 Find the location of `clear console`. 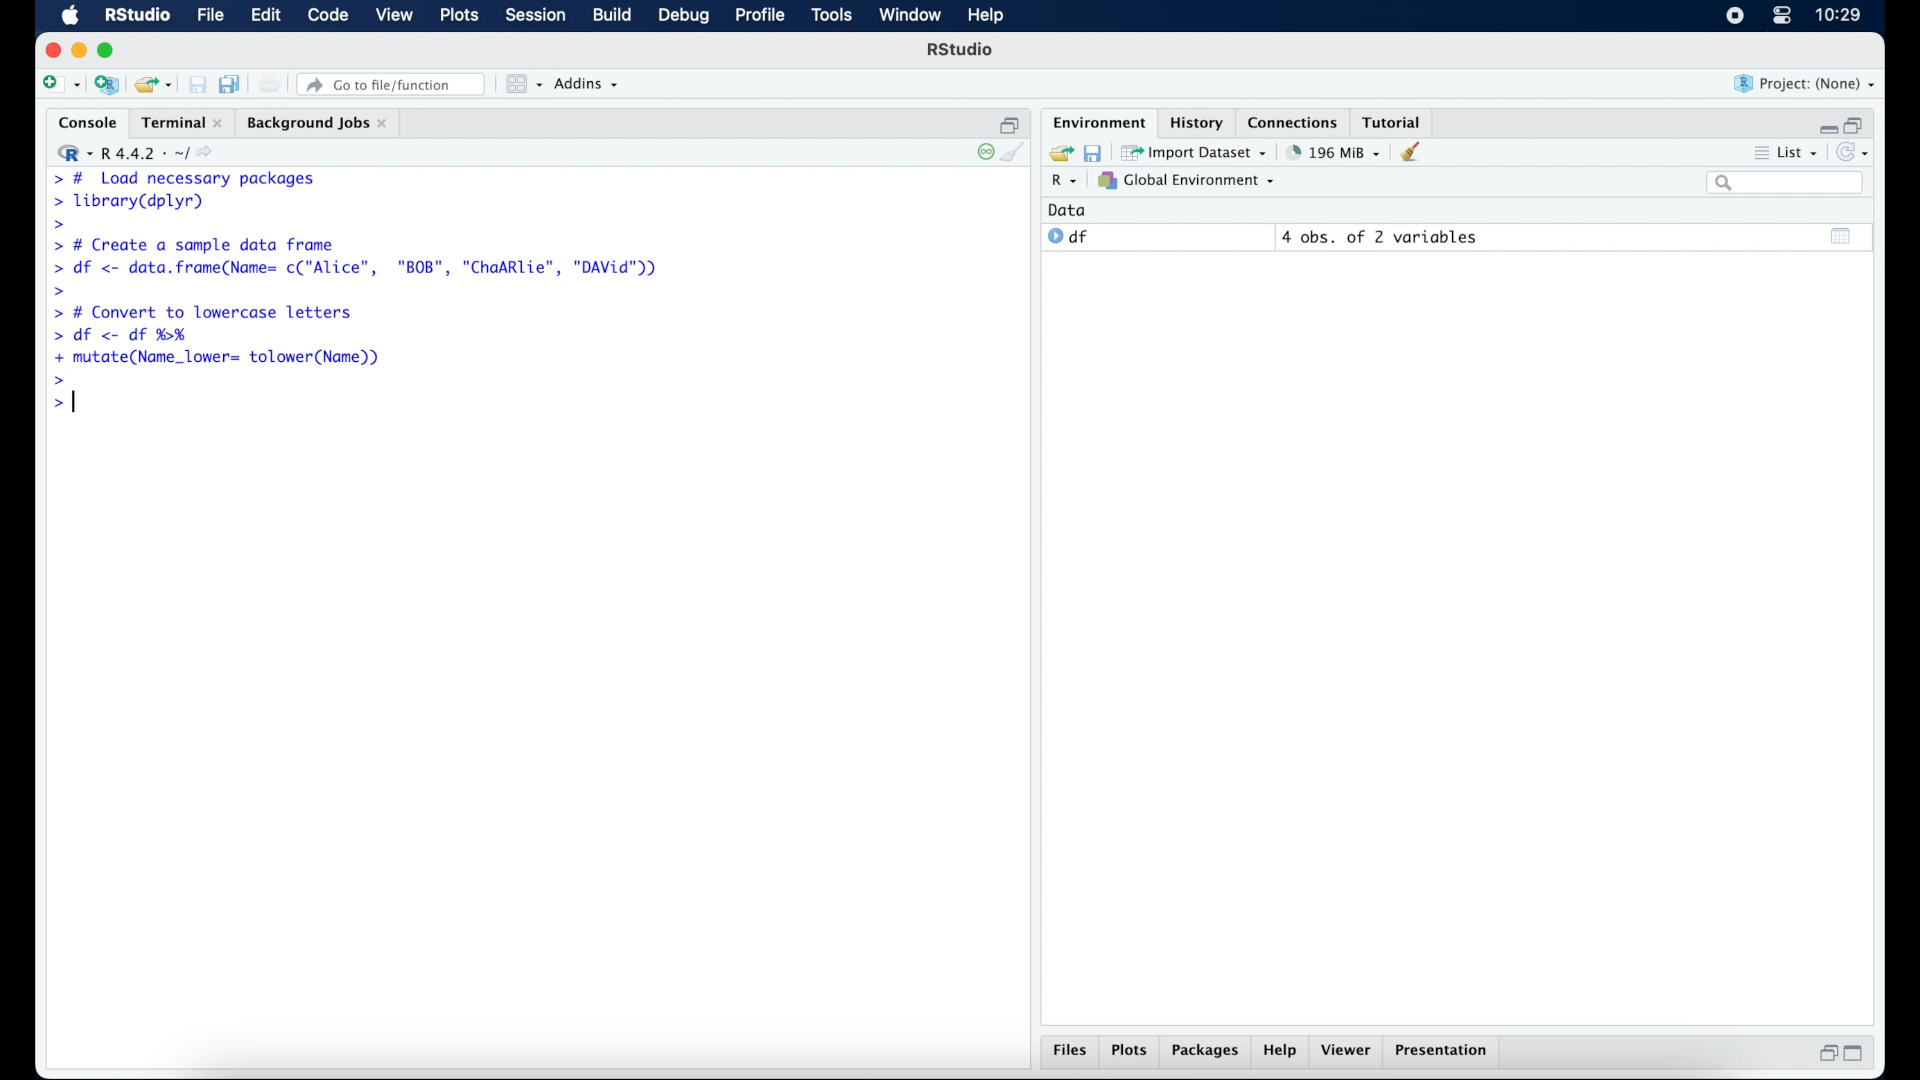

clear console is located at coordinates (1016, 154).